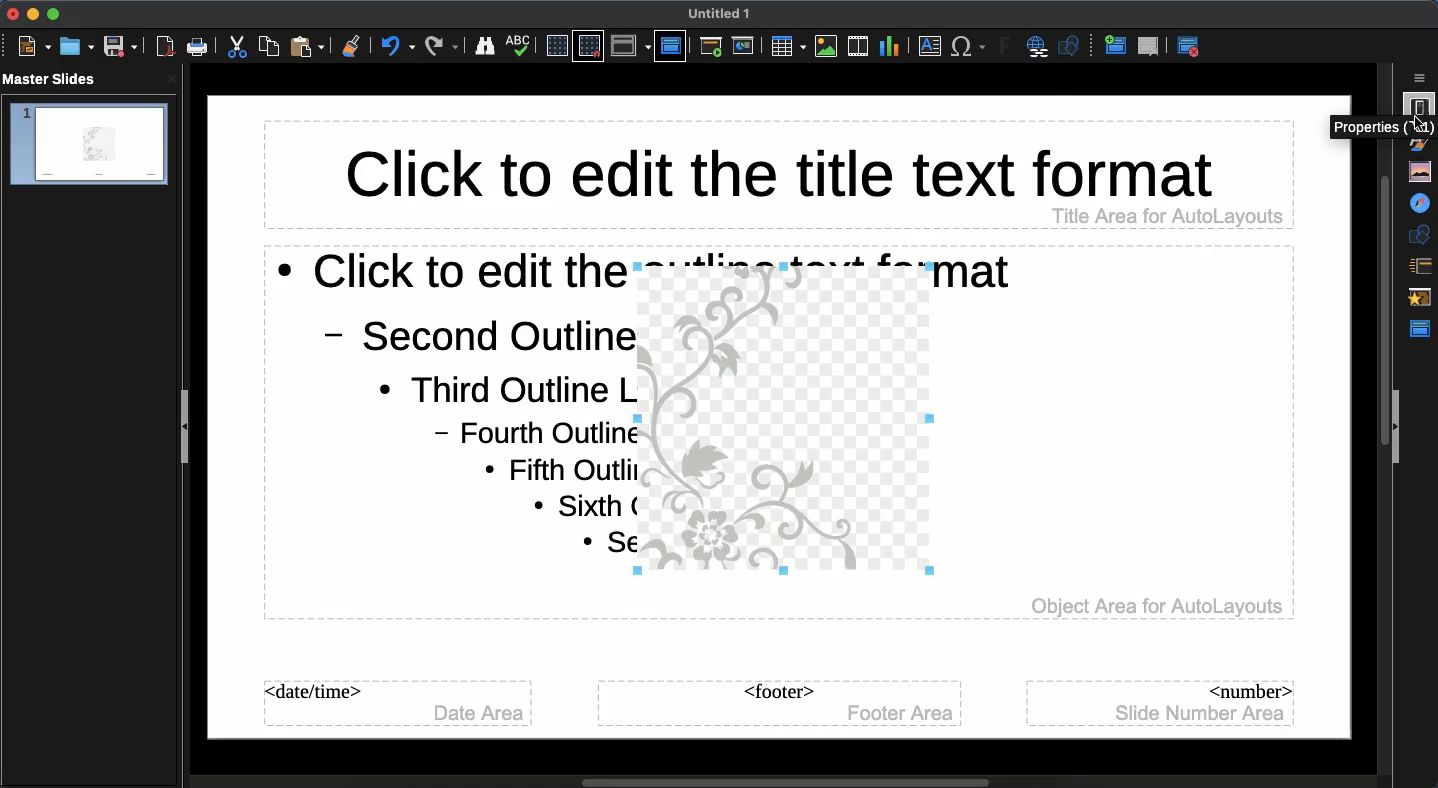  What do you see at coordinates (394, 704) in the screenshot?
I see `Master slide date time` at bounding box center [394, 704].